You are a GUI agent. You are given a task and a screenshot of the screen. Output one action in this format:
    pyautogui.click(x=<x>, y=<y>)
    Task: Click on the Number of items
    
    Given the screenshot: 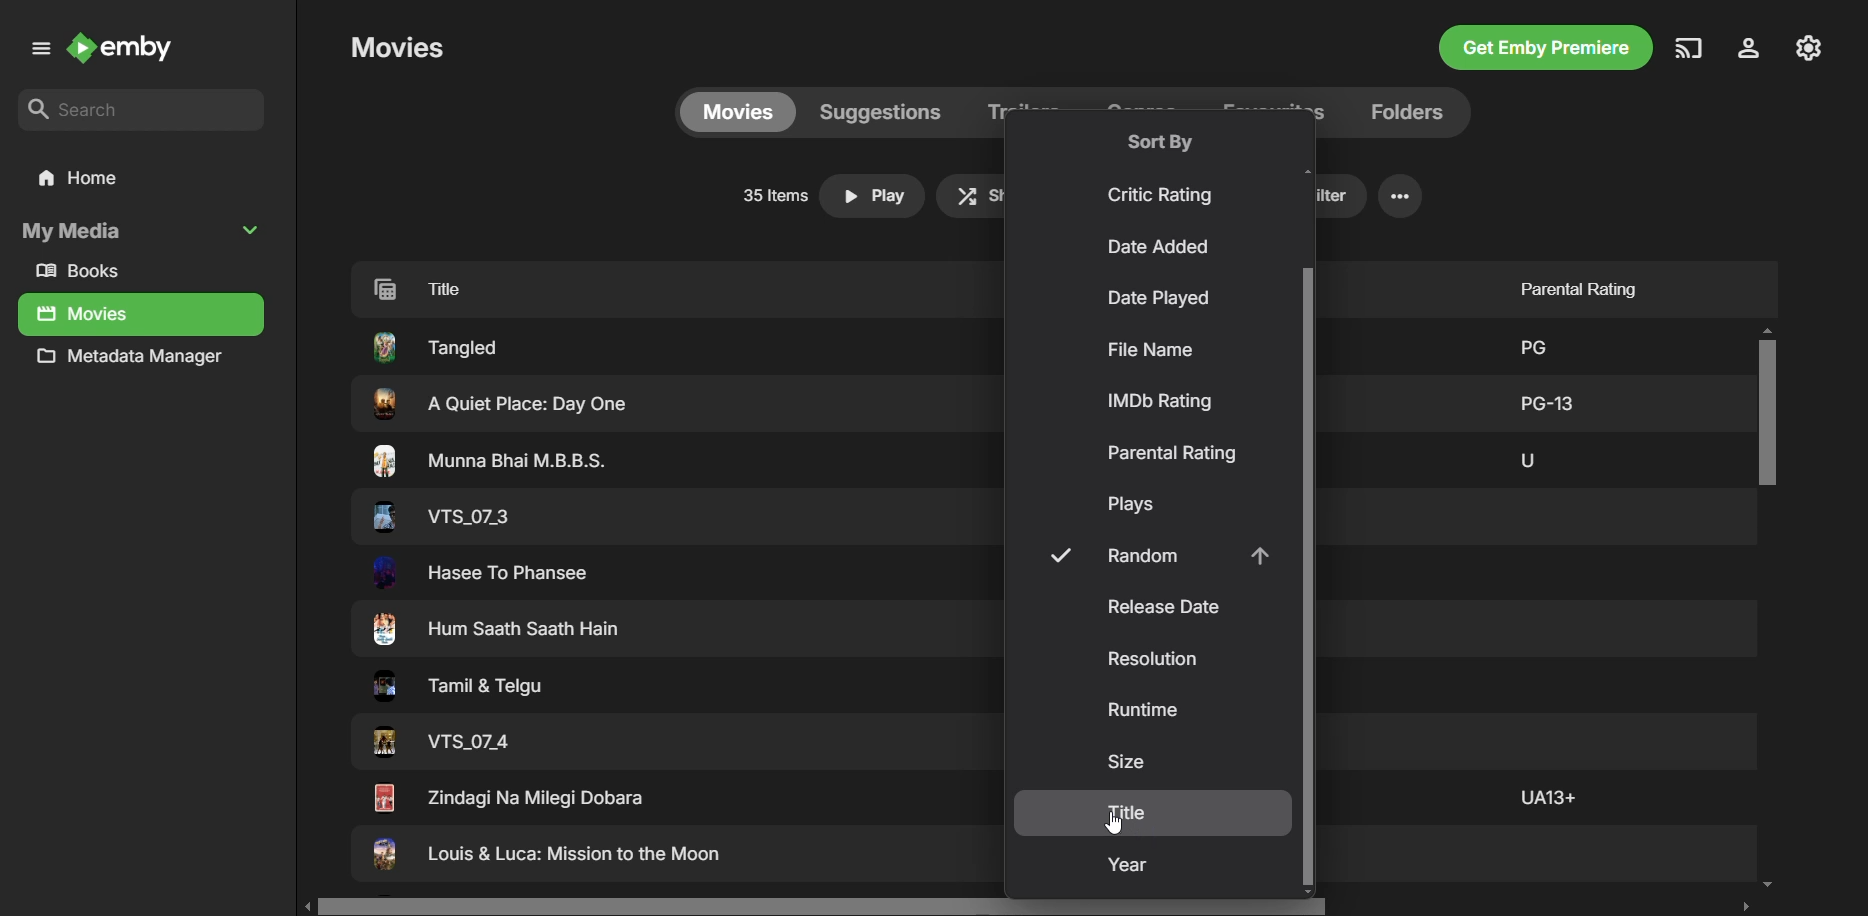 What is the action you would take?
    pyautogui.click(x=771, y=196)
    